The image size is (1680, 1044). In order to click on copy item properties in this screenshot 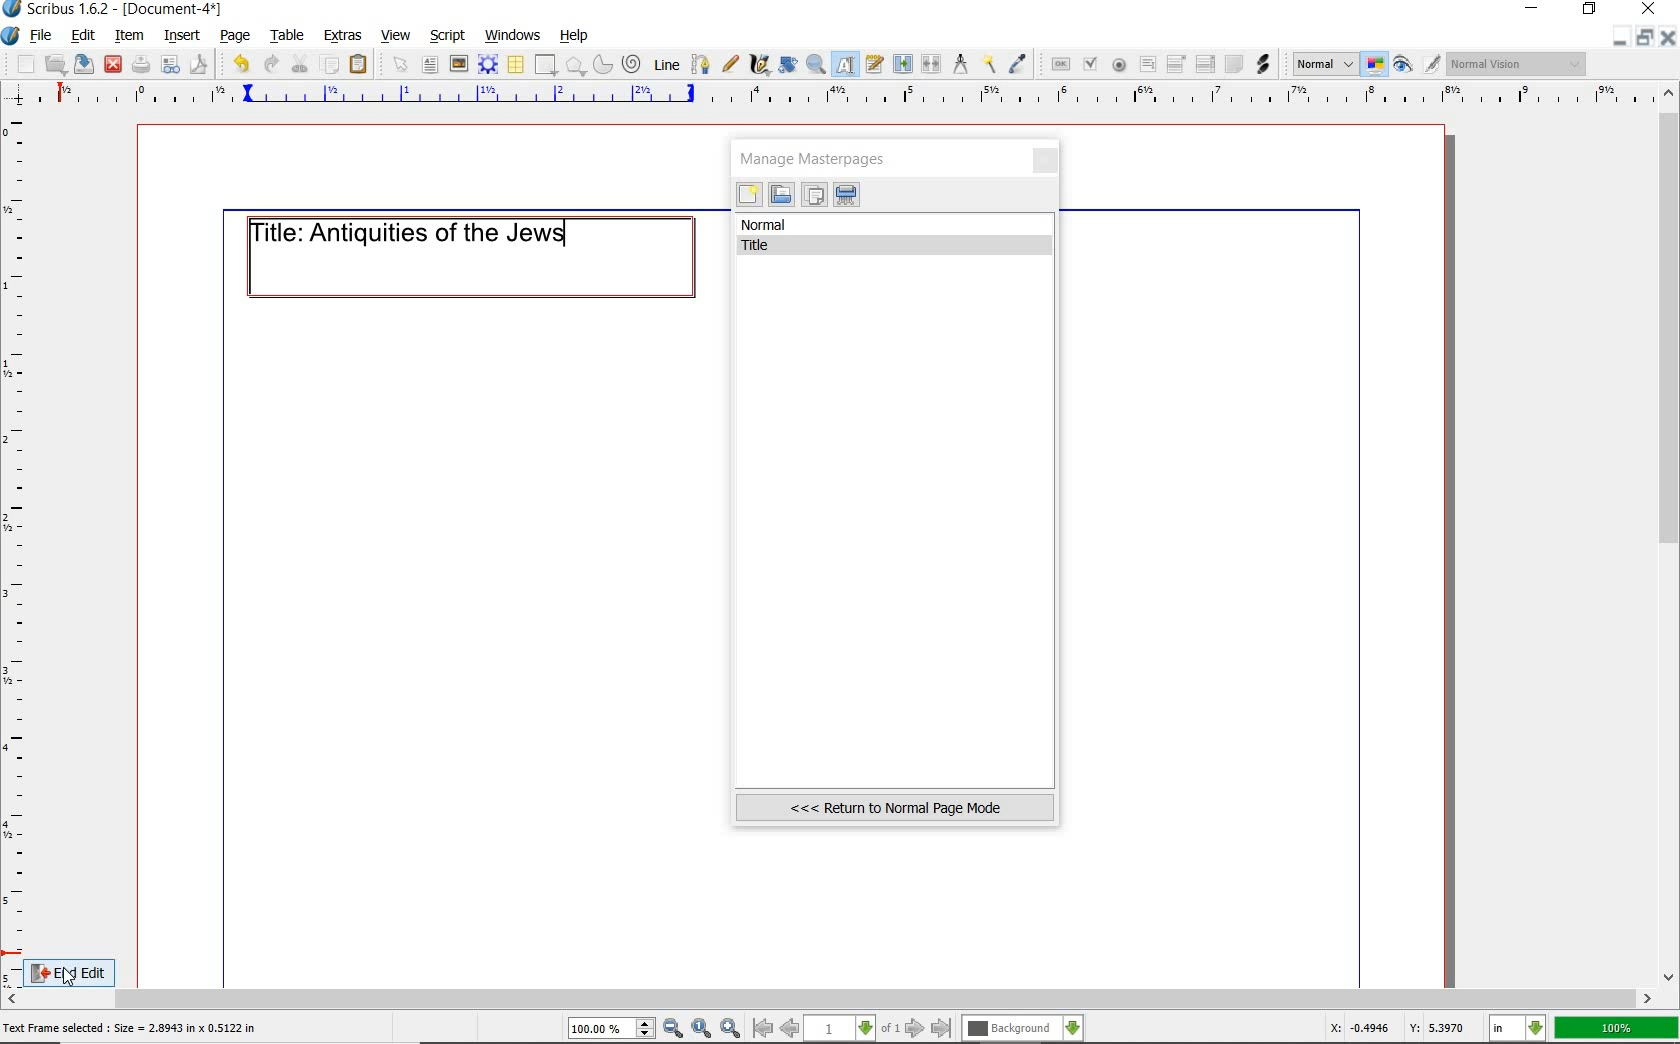, I will do `click(991, 63)`.